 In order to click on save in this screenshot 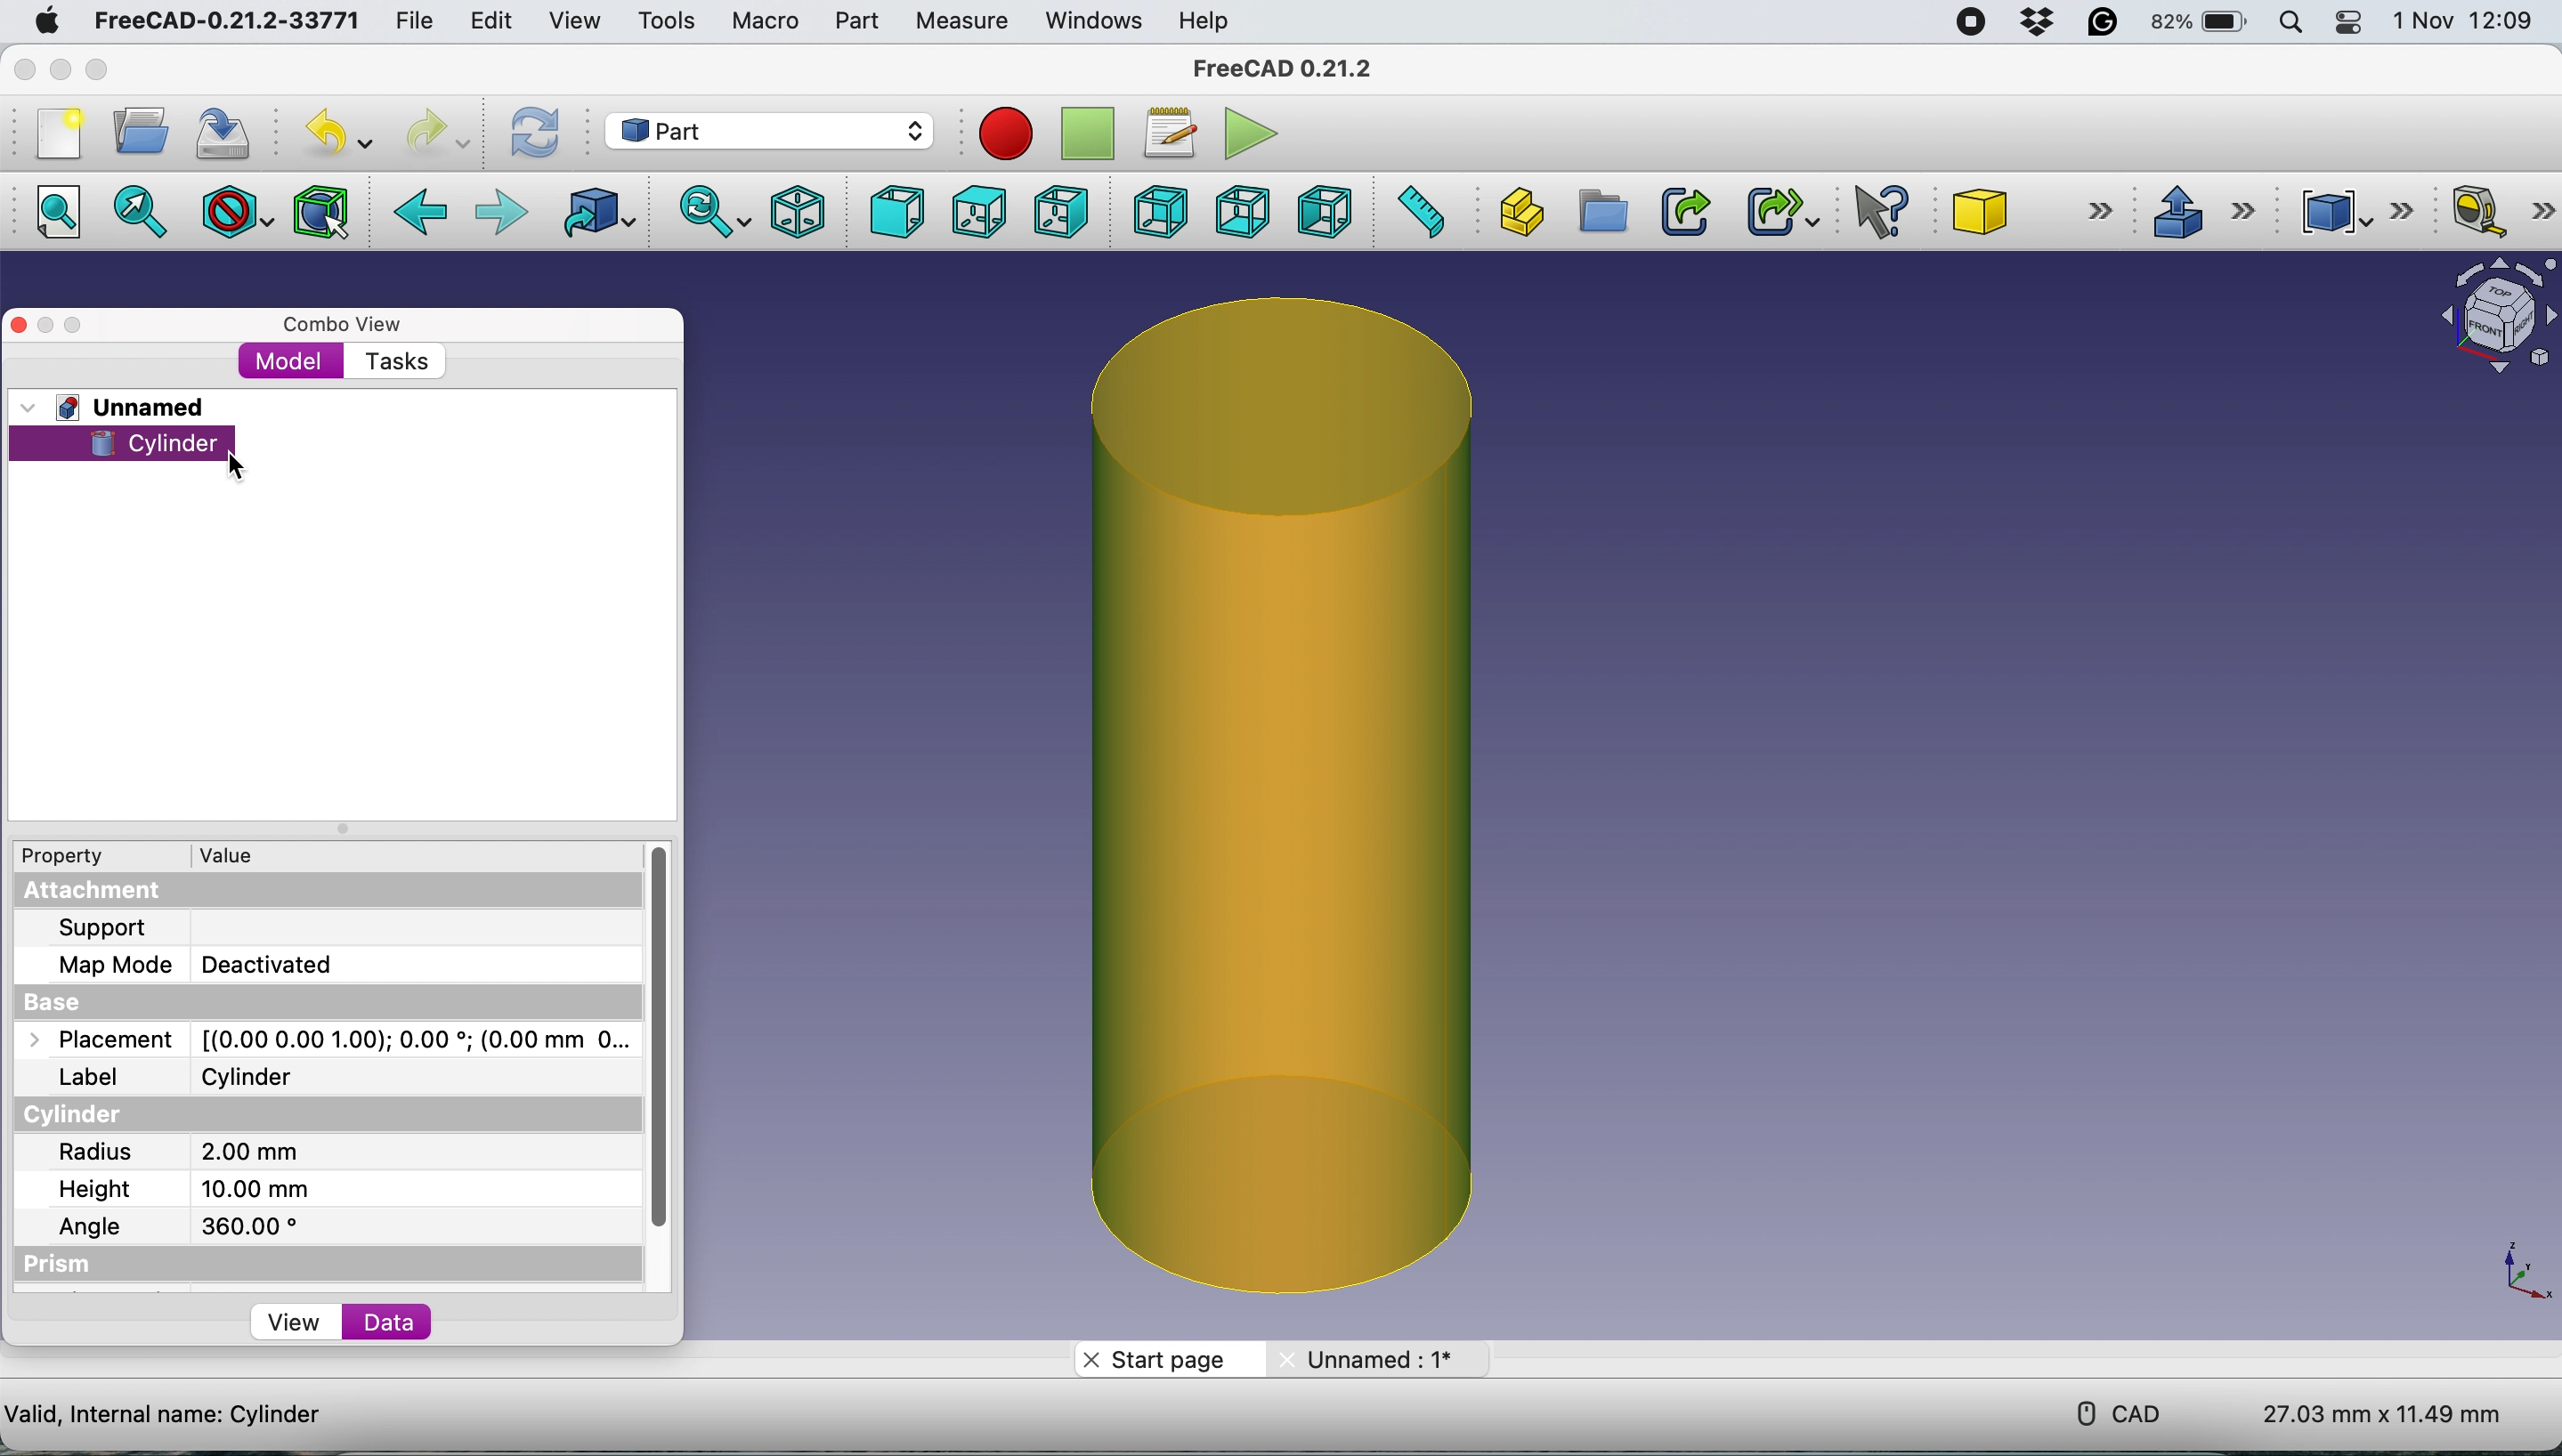, I will do `click(217, 132)`.